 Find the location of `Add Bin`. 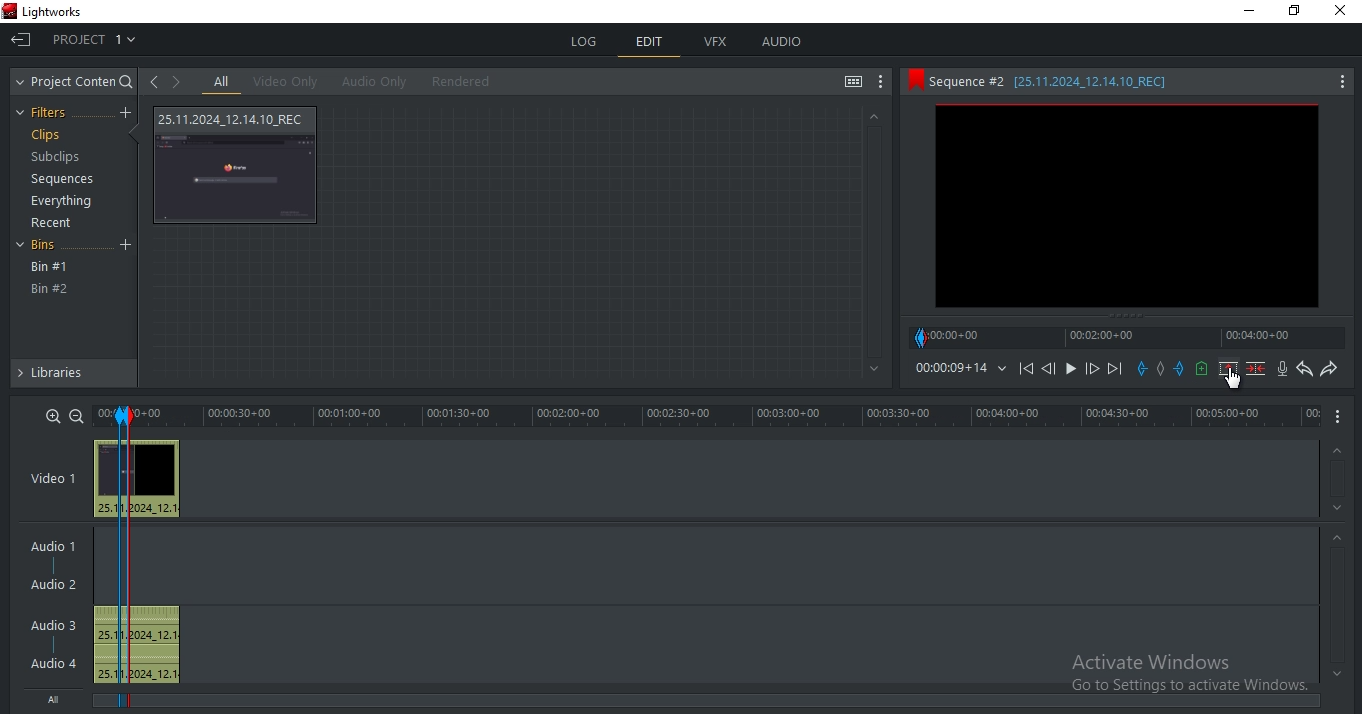

Add Bin is located at coordinates (128, 246).